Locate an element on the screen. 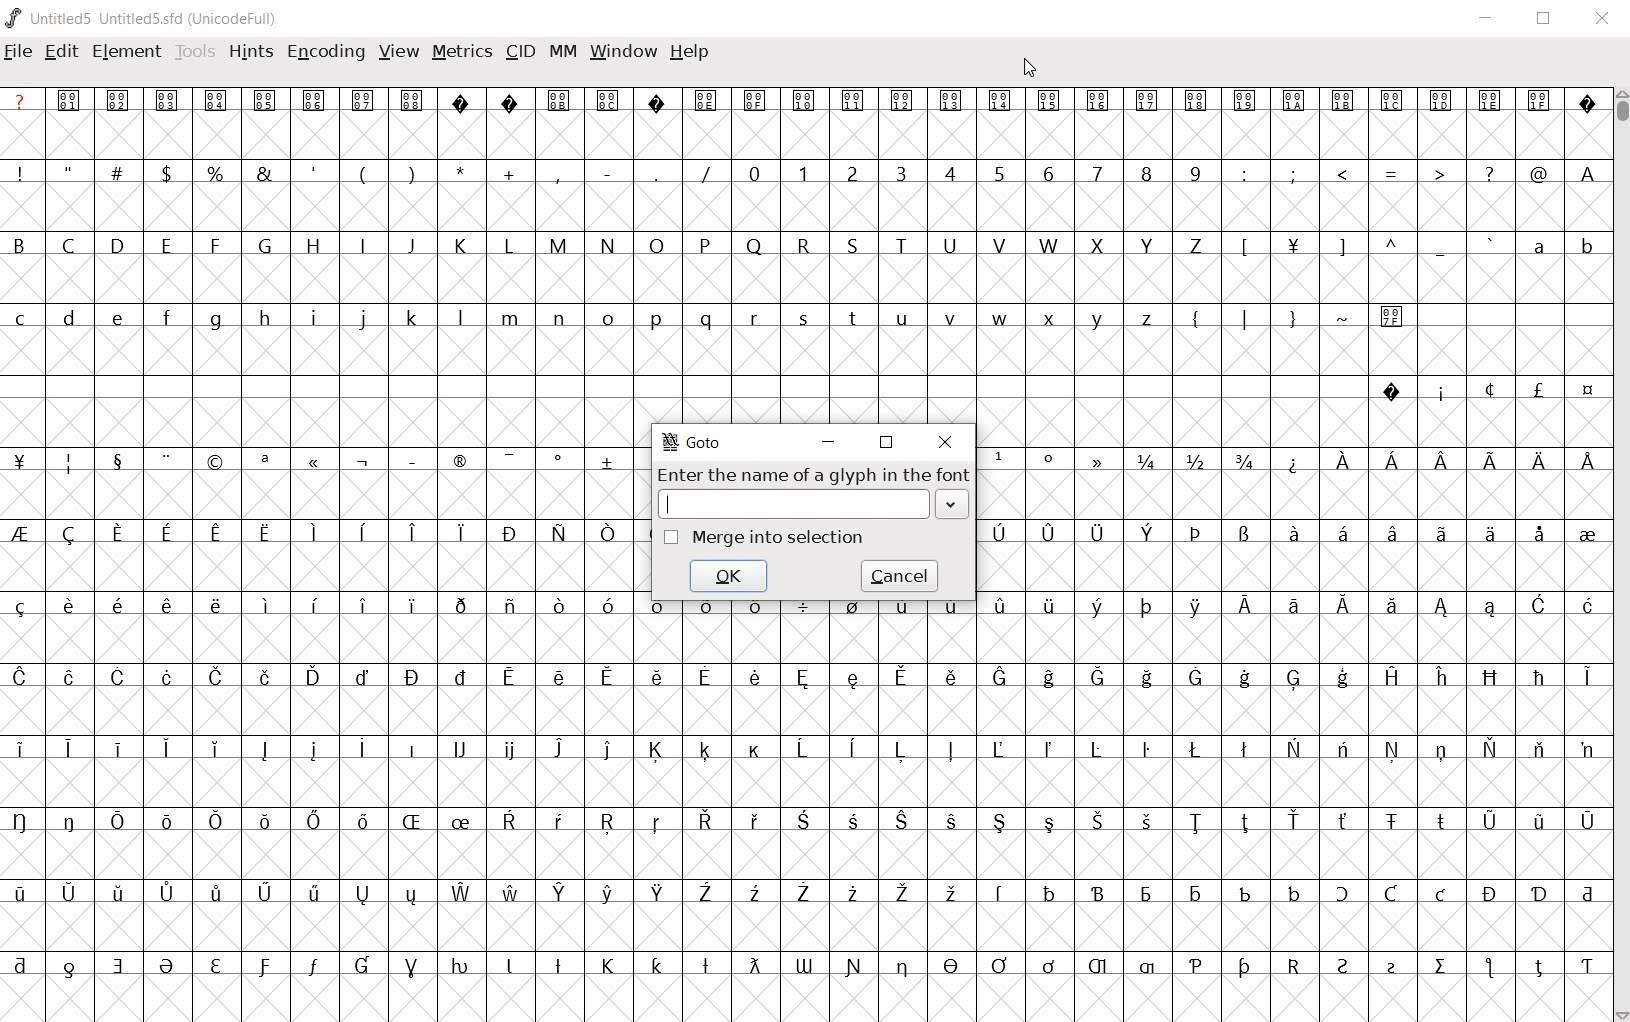 The height and width of the screenshot is (1022, 1630). Symbol is located at coordinates (1099, 533).